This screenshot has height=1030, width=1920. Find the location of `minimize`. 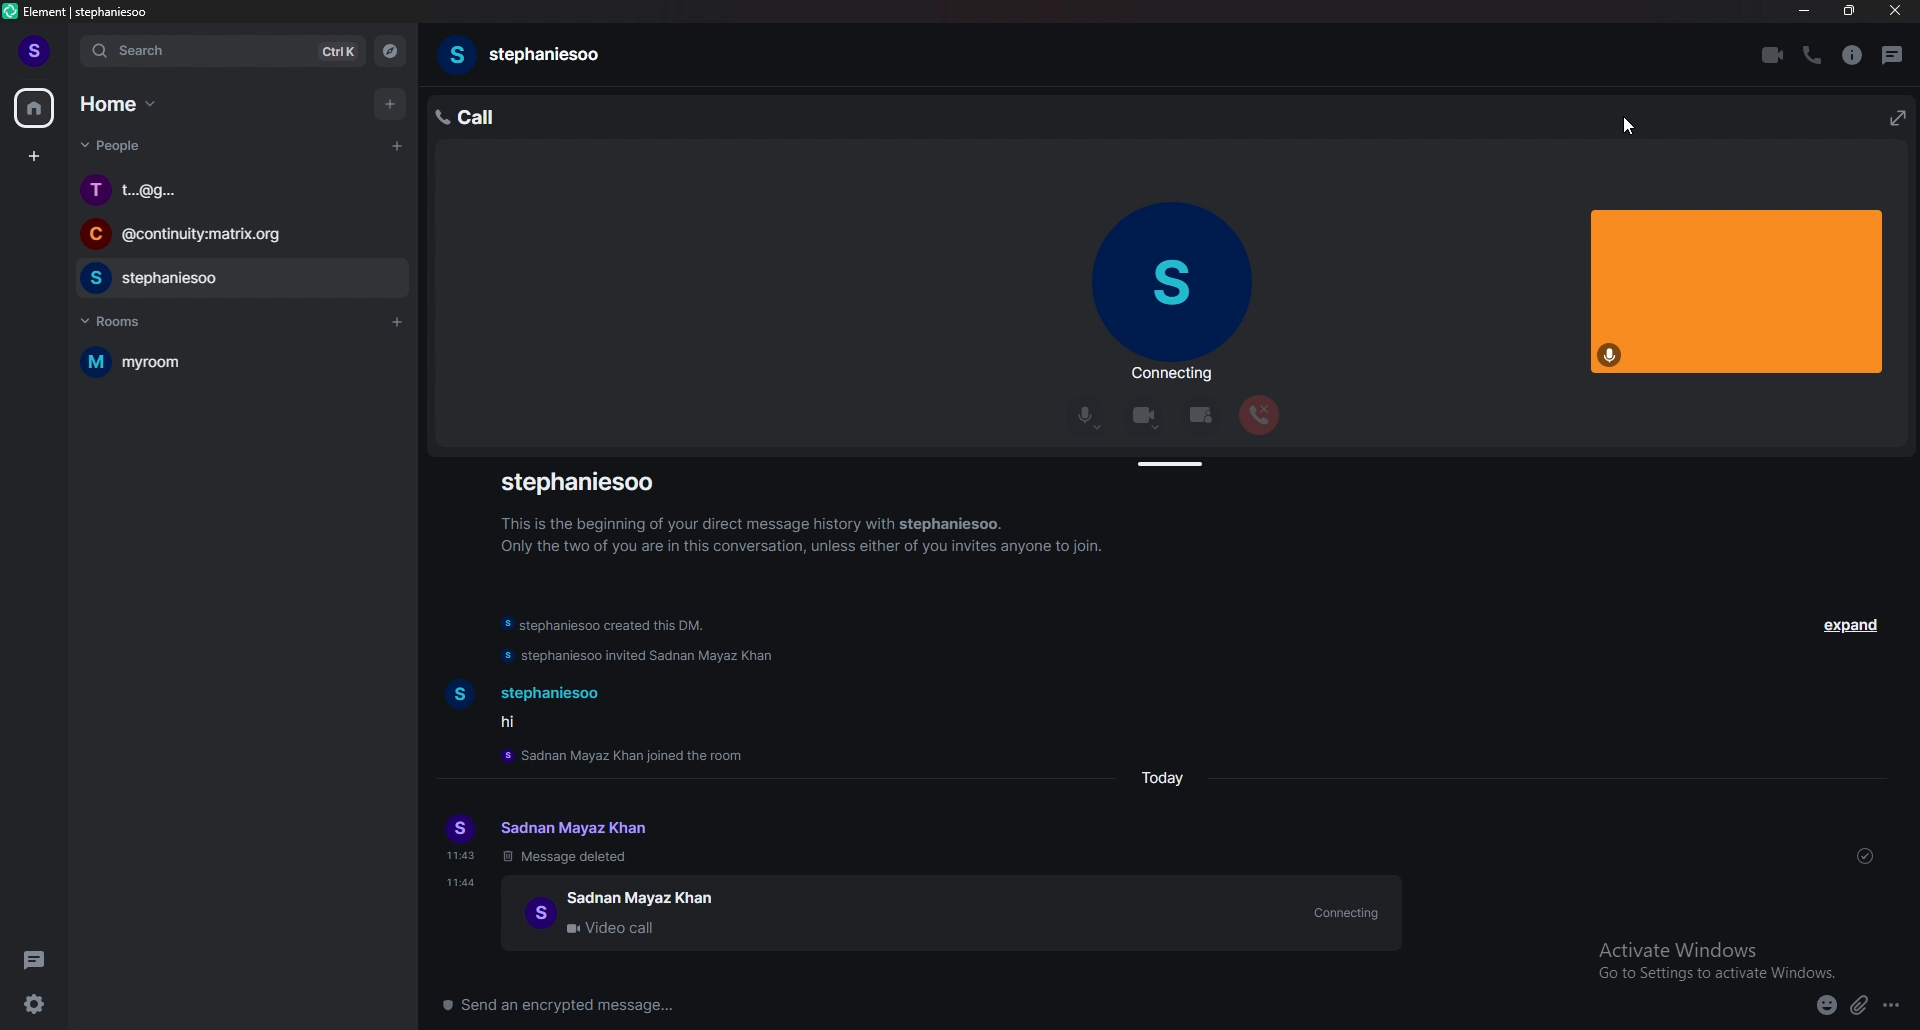

minimize is located at coordinates (1804, 11).